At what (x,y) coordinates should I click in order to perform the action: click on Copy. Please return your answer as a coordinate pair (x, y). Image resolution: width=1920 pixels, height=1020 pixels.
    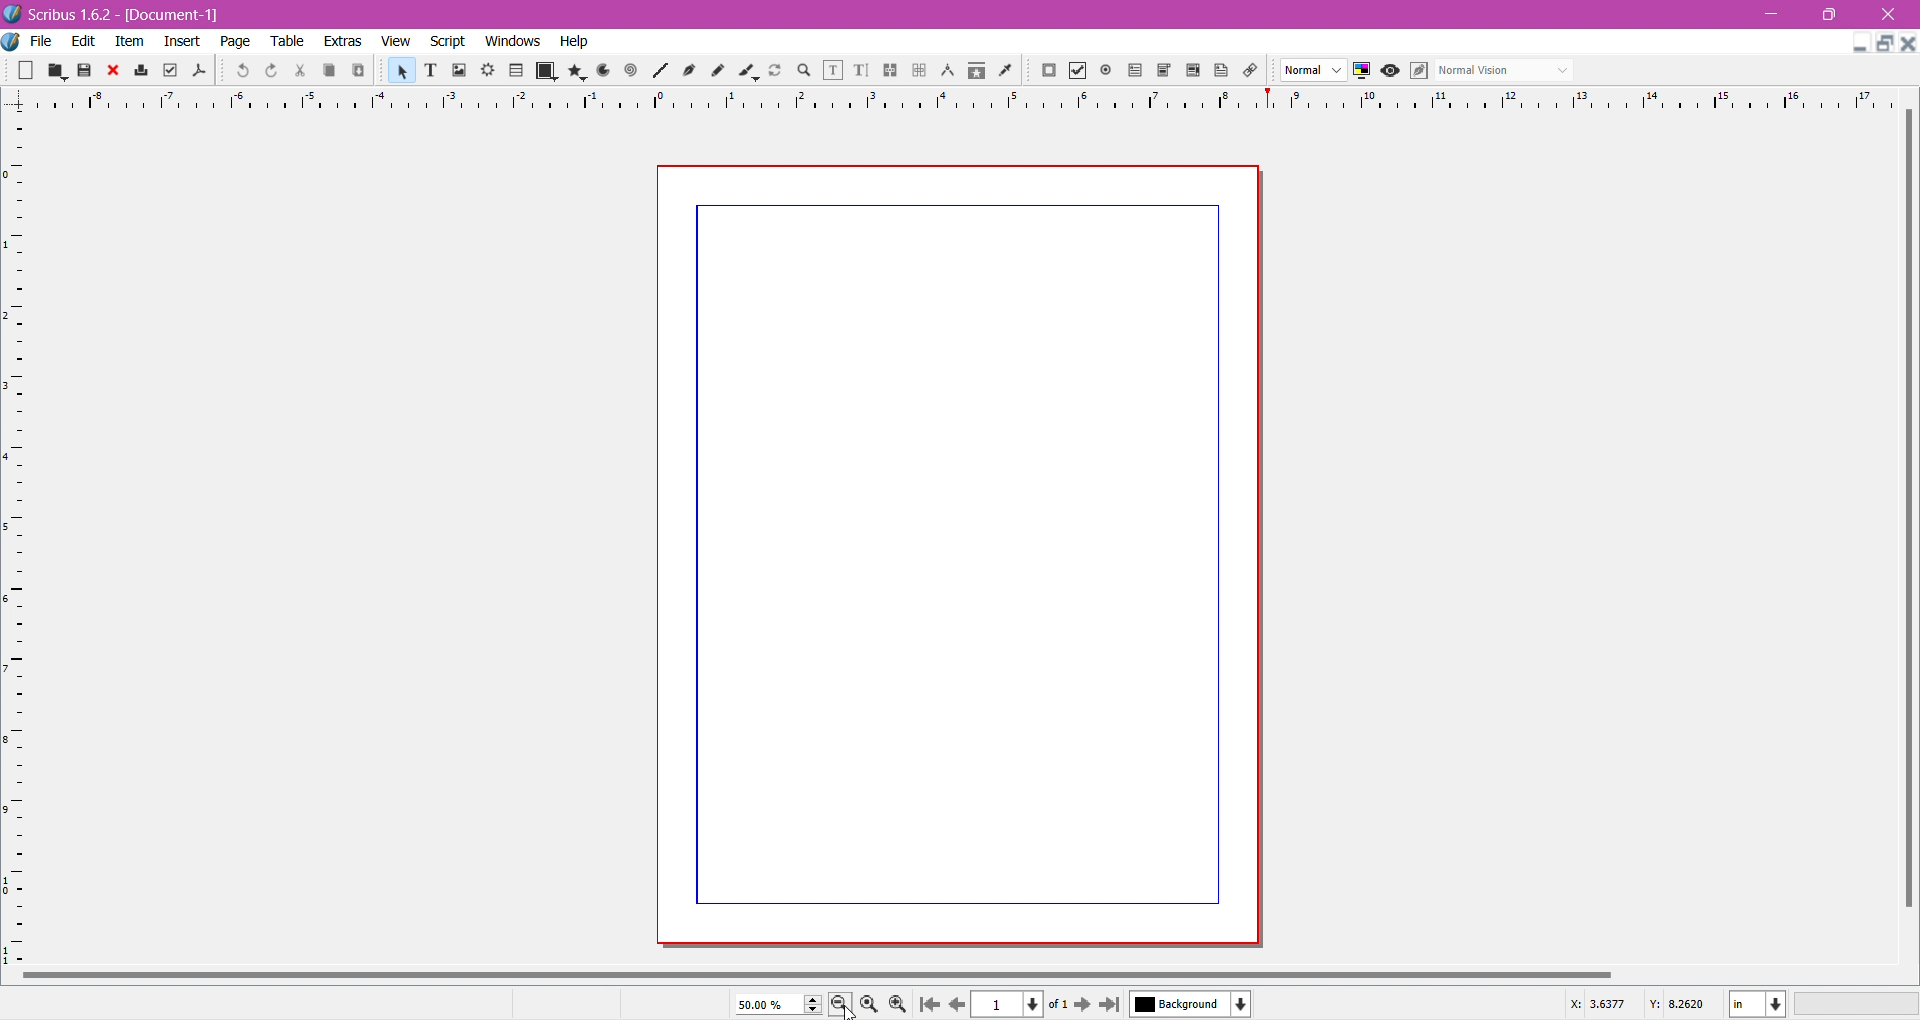
    Looking at the image, I should click on (329, 71).